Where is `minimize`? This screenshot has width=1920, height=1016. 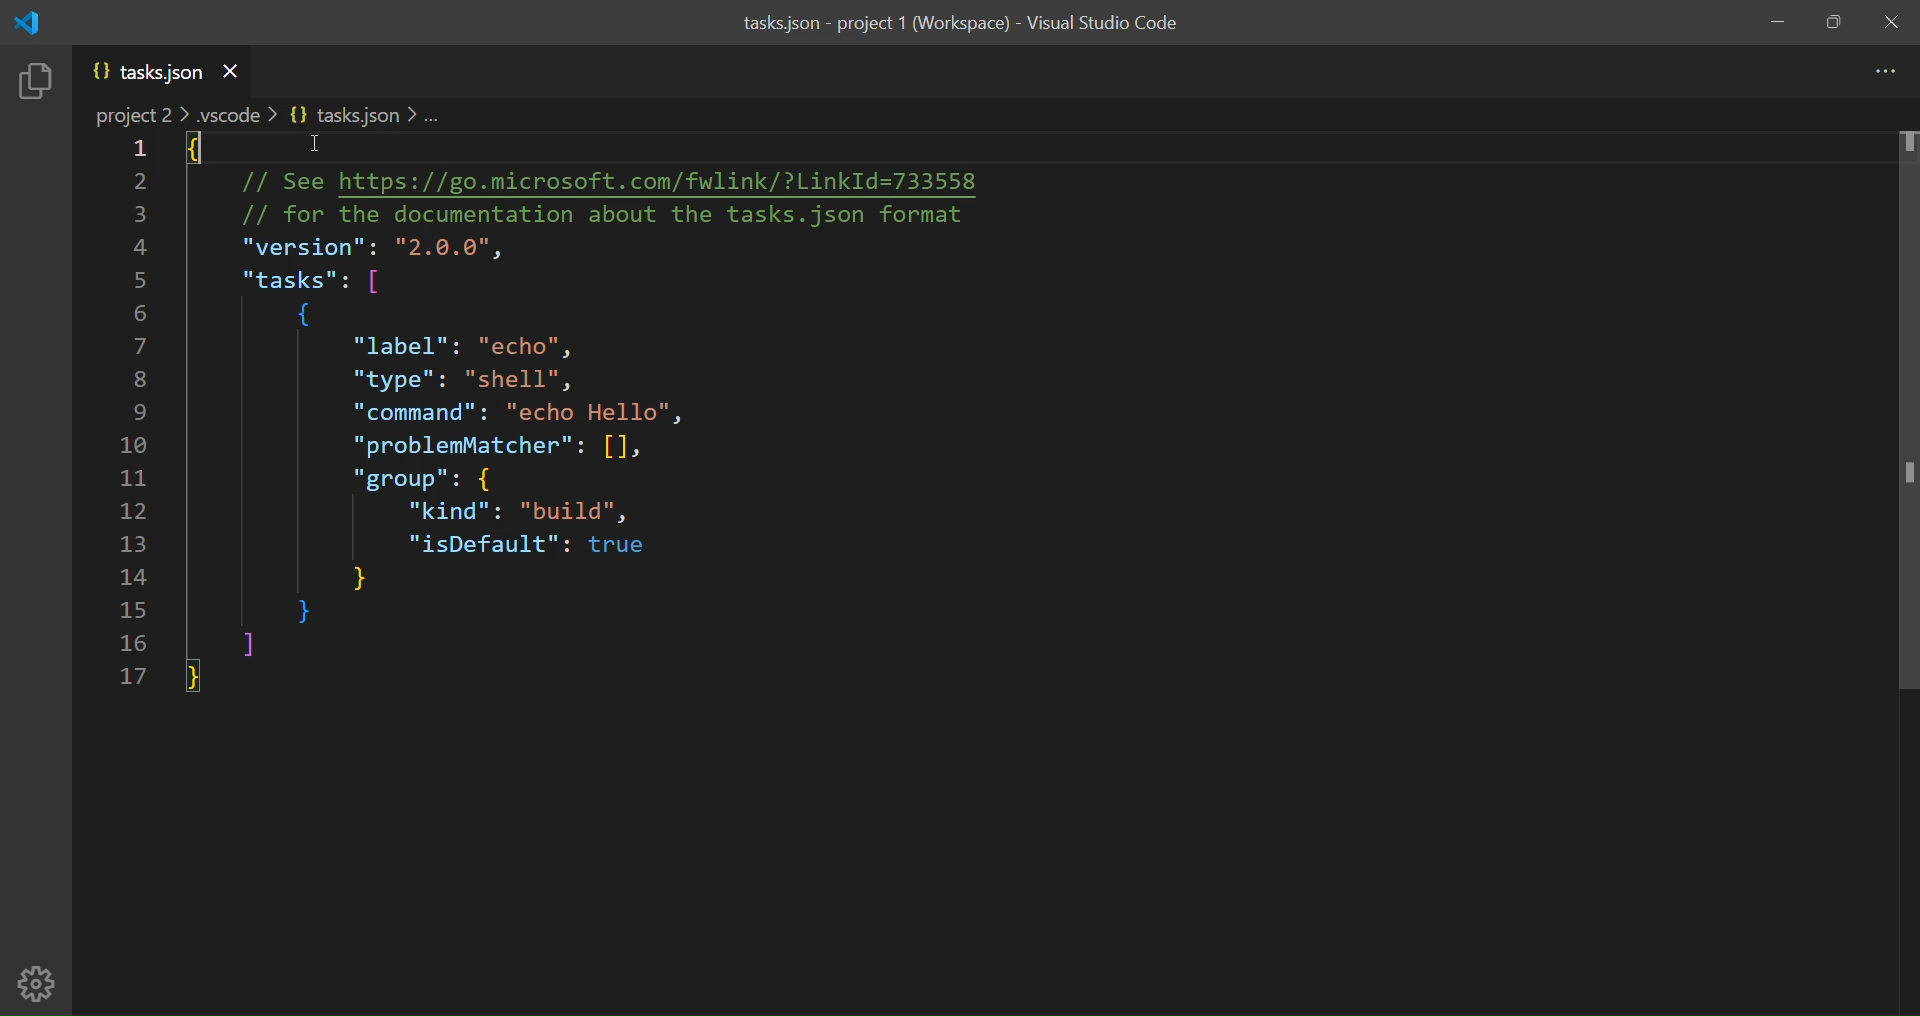 minimize is located at coordinates (1773, 20).